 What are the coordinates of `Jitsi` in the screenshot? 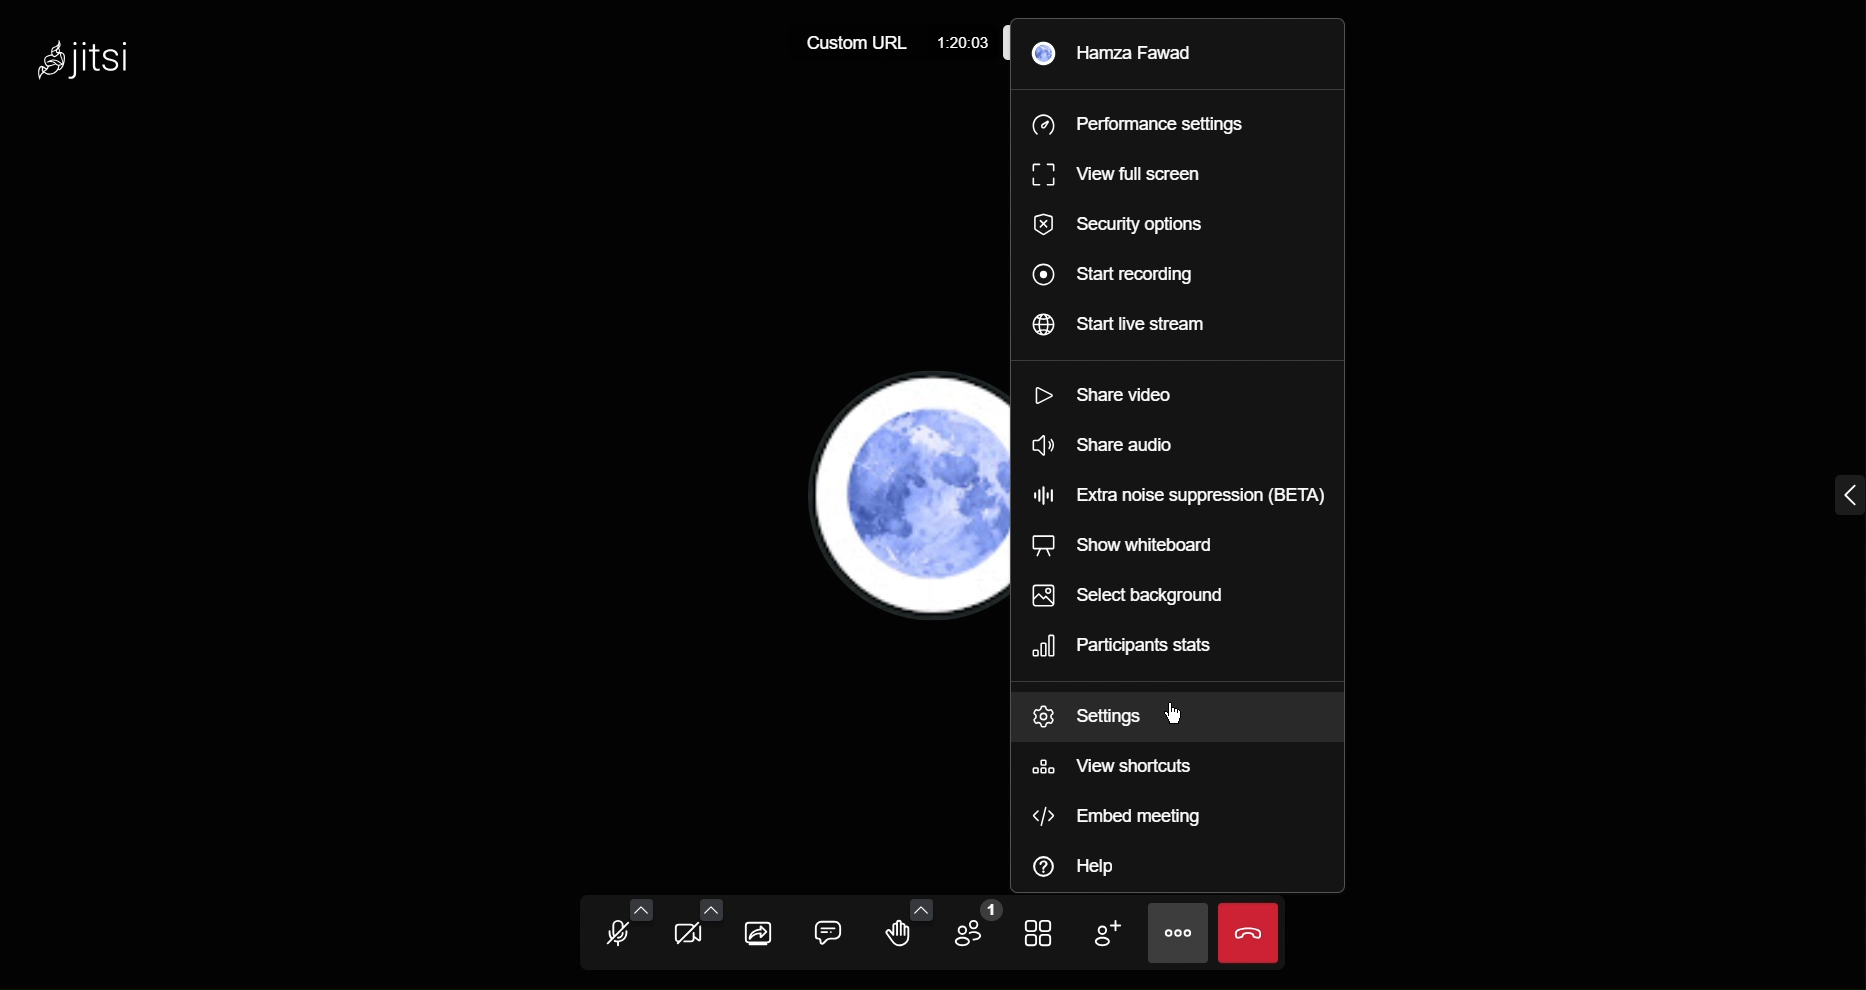 It's located at (87, 59).